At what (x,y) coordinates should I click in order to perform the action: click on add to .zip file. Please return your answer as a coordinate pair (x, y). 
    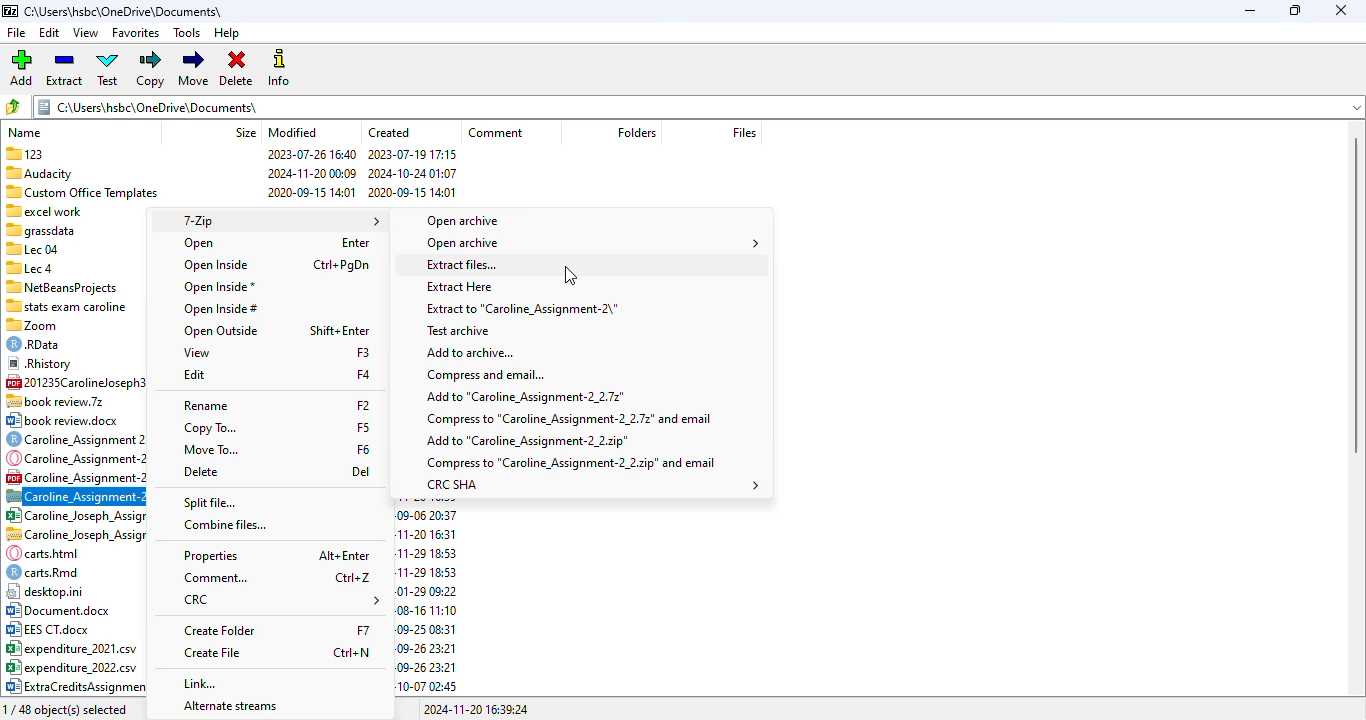
    Looking at the image, I should click on (526, 440).